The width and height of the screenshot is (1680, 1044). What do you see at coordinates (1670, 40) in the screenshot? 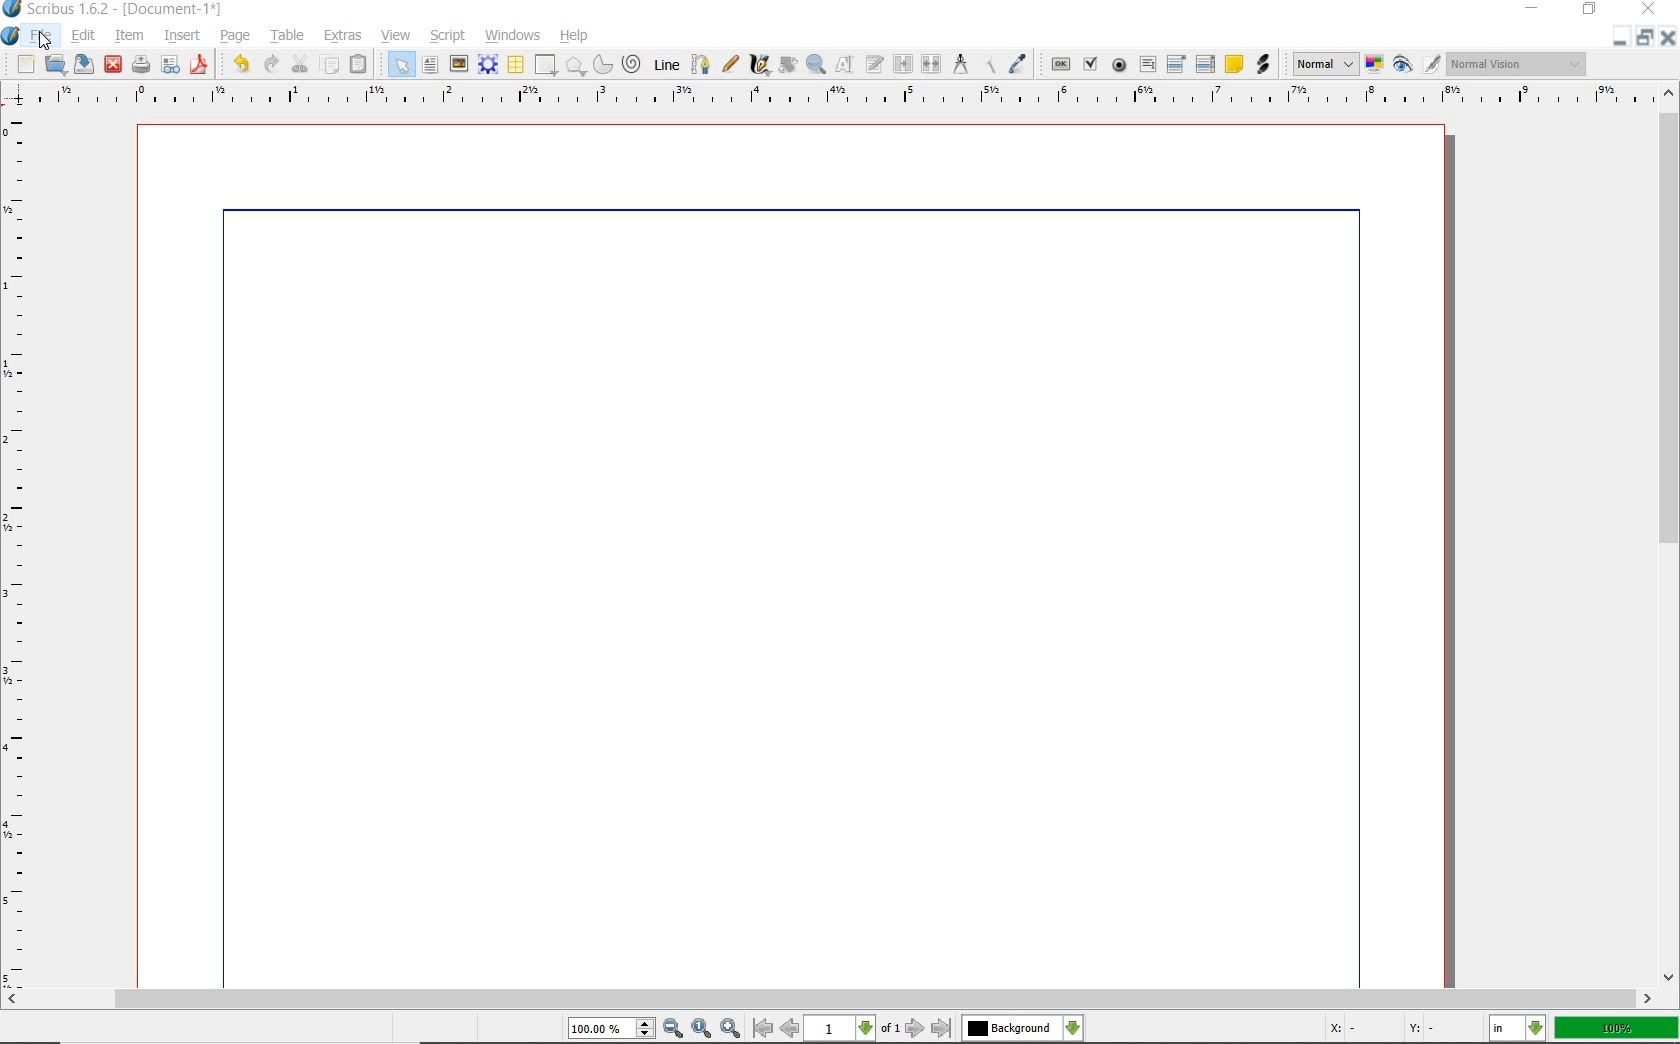
I see `minimize` at bounding box center [1670, 40].